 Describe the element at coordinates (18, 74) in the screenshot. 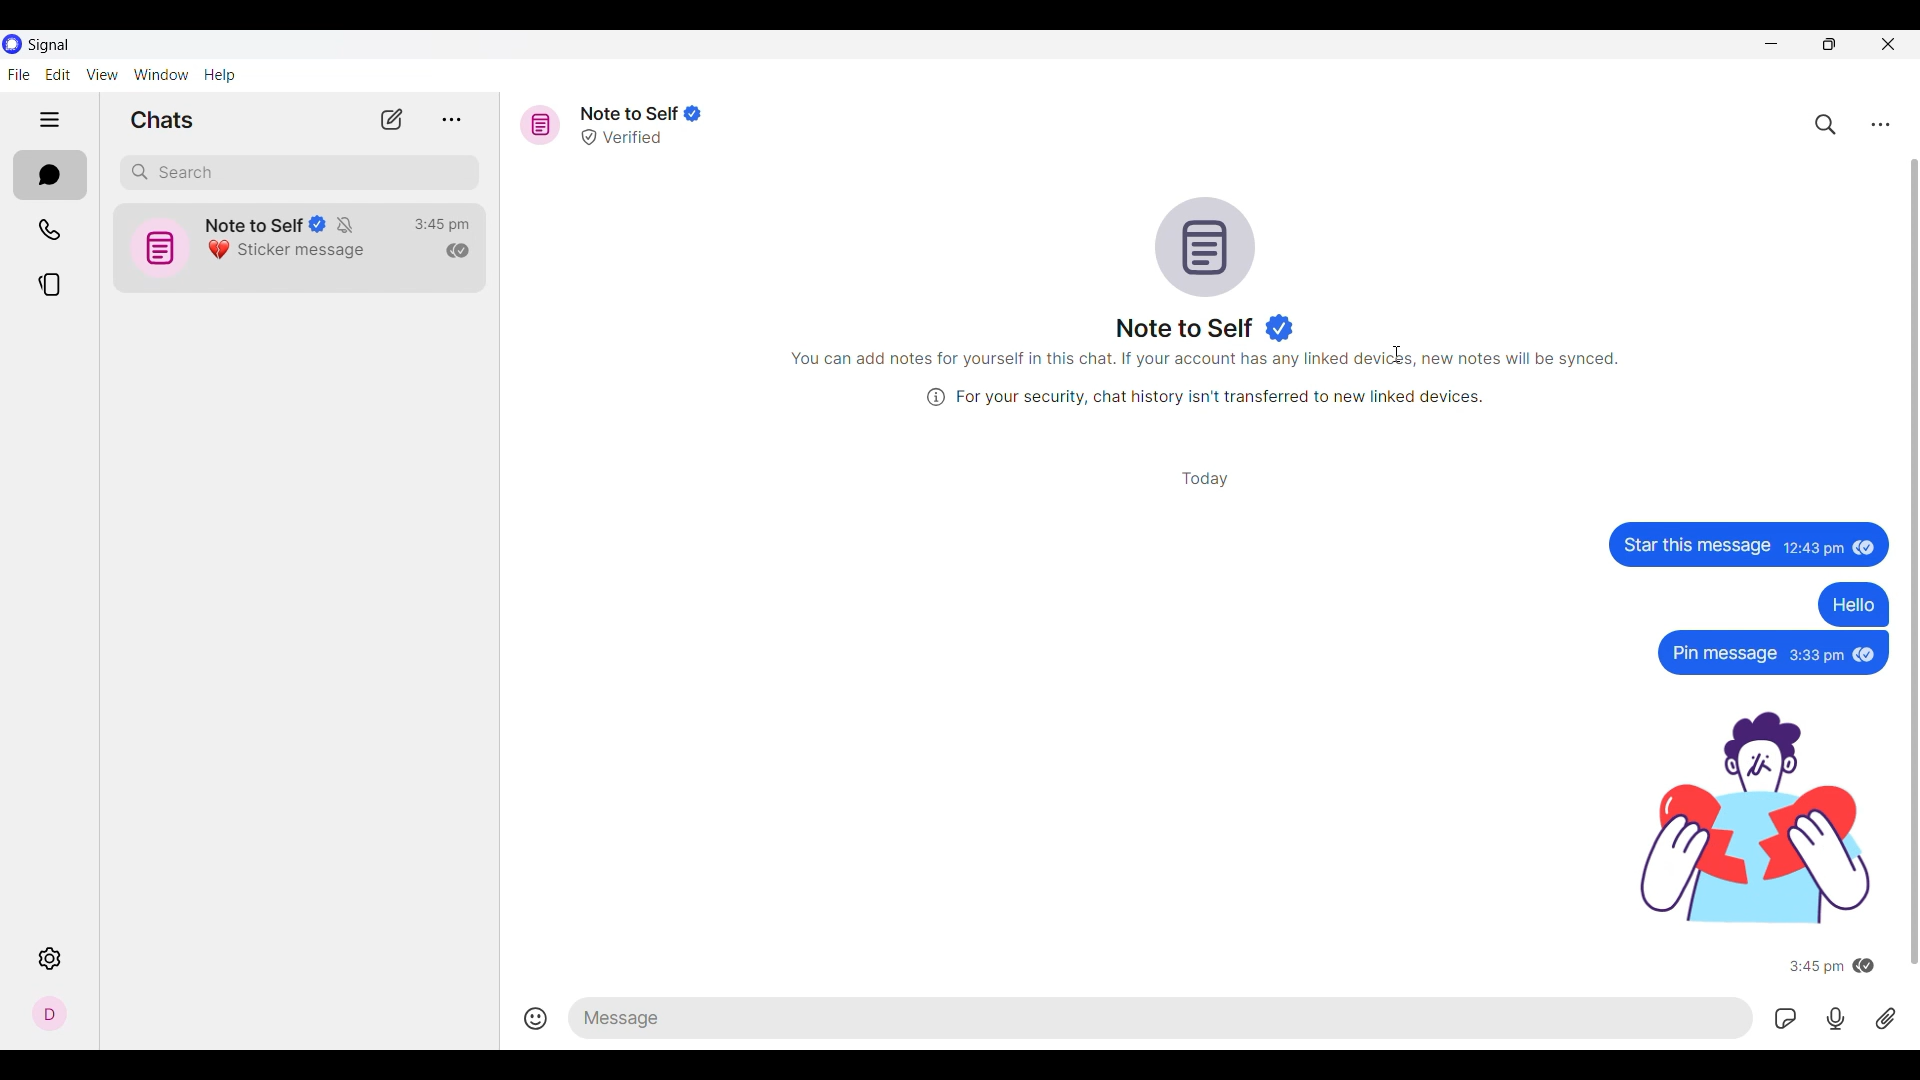

I see `File menu` at that location.